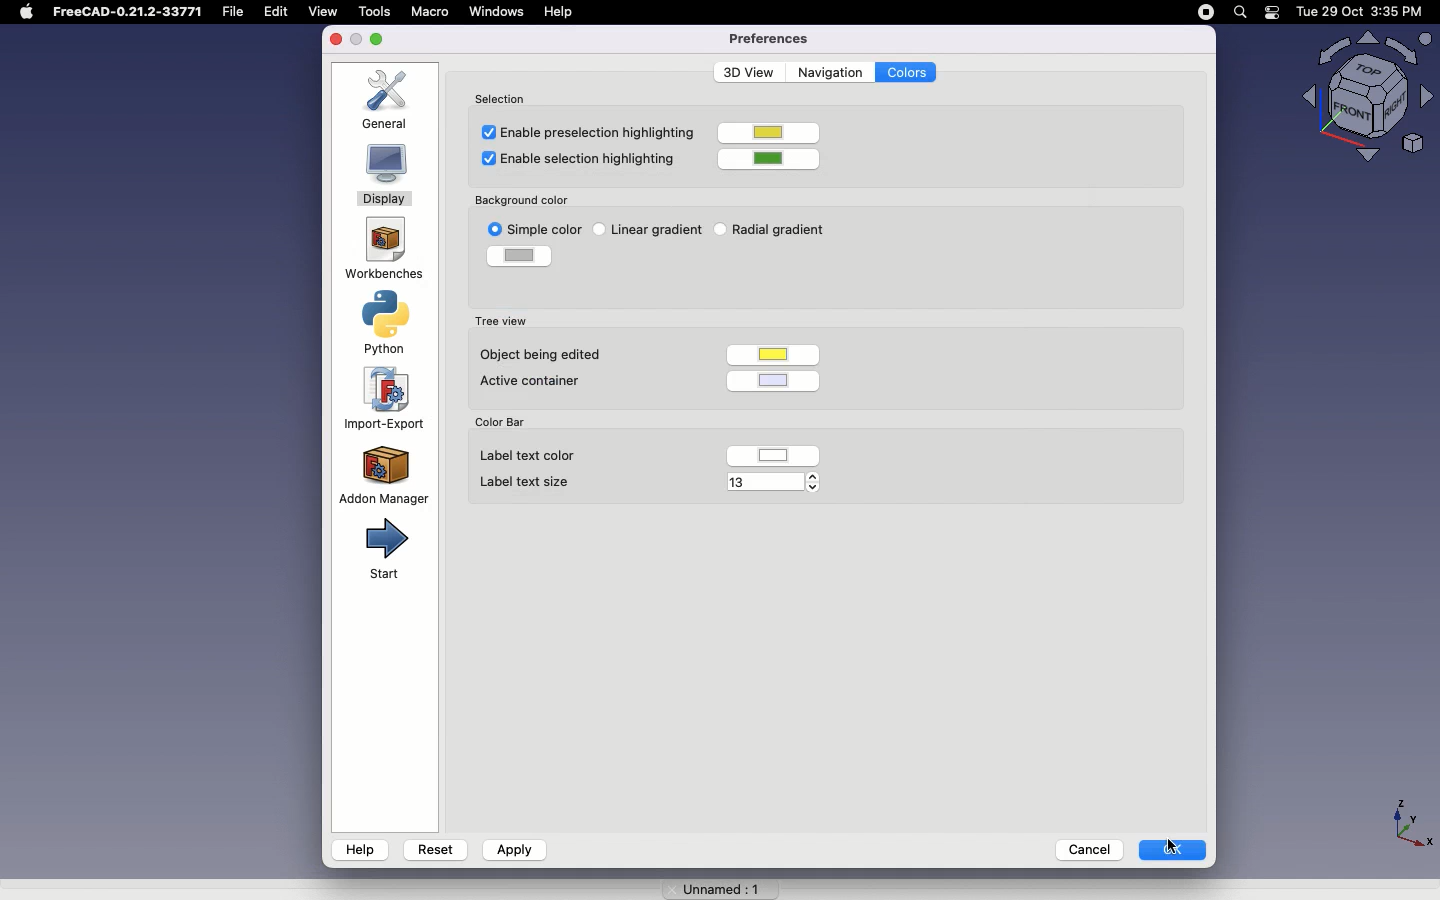  What do you see at coordinates (562, 11) in the screenshot?
I see `Help` at bounding box center [562, 11].